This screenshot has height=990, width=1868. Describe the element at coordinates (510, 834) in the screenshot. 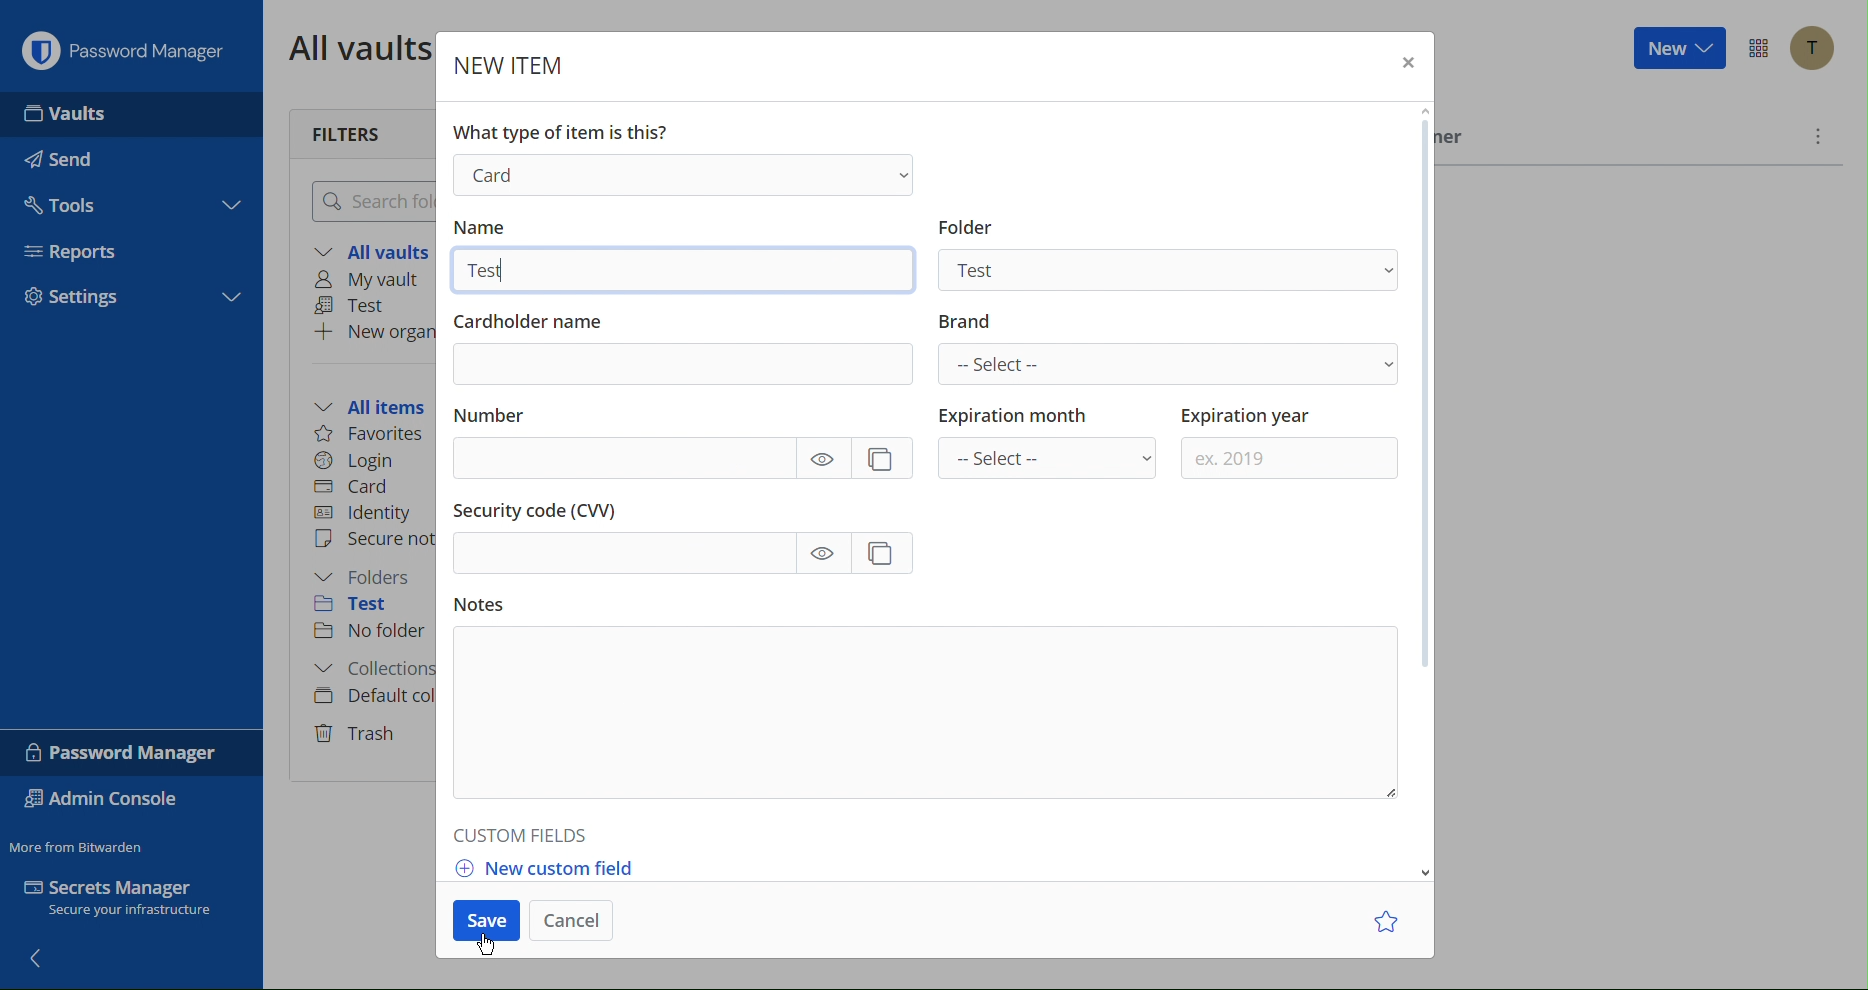

I see `Custom Fields` at that location.